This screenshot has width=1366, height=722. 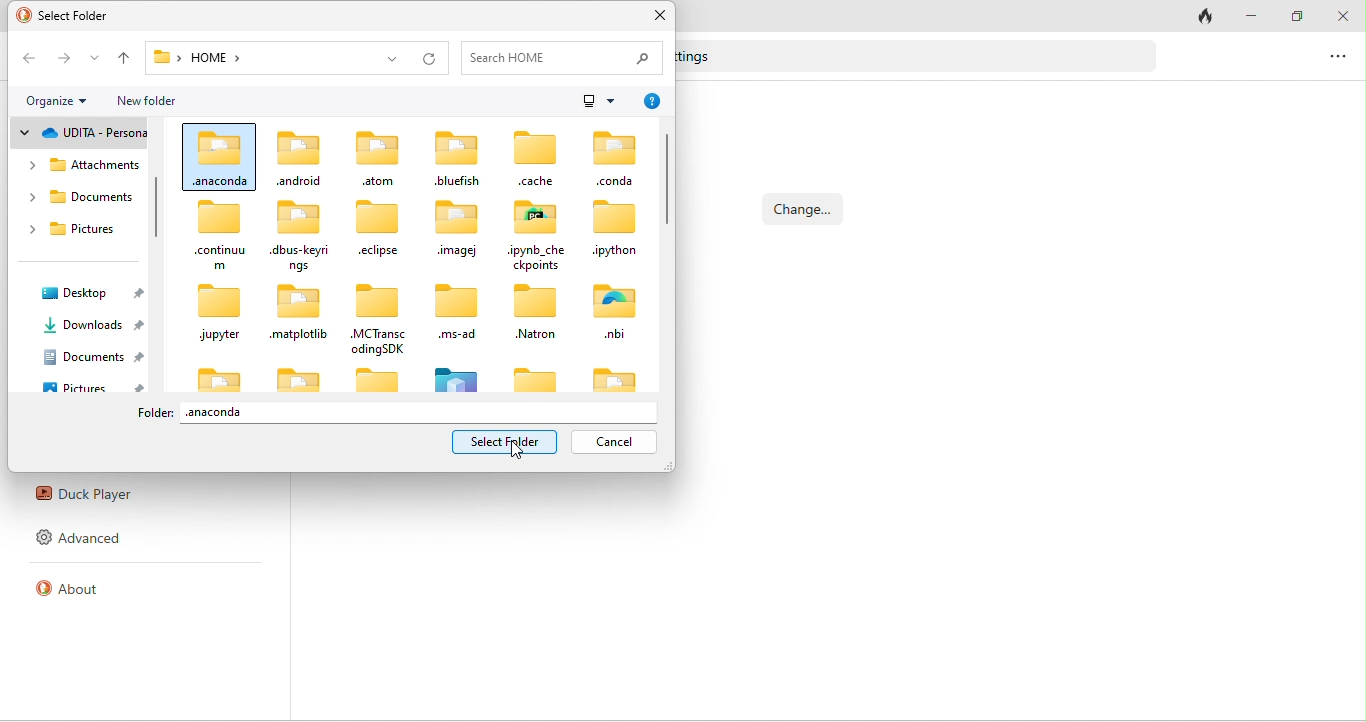 What do you see at coordinates (219, 159) in the screenshot?
I see `.anaconda` at bounding box center [219, 159].